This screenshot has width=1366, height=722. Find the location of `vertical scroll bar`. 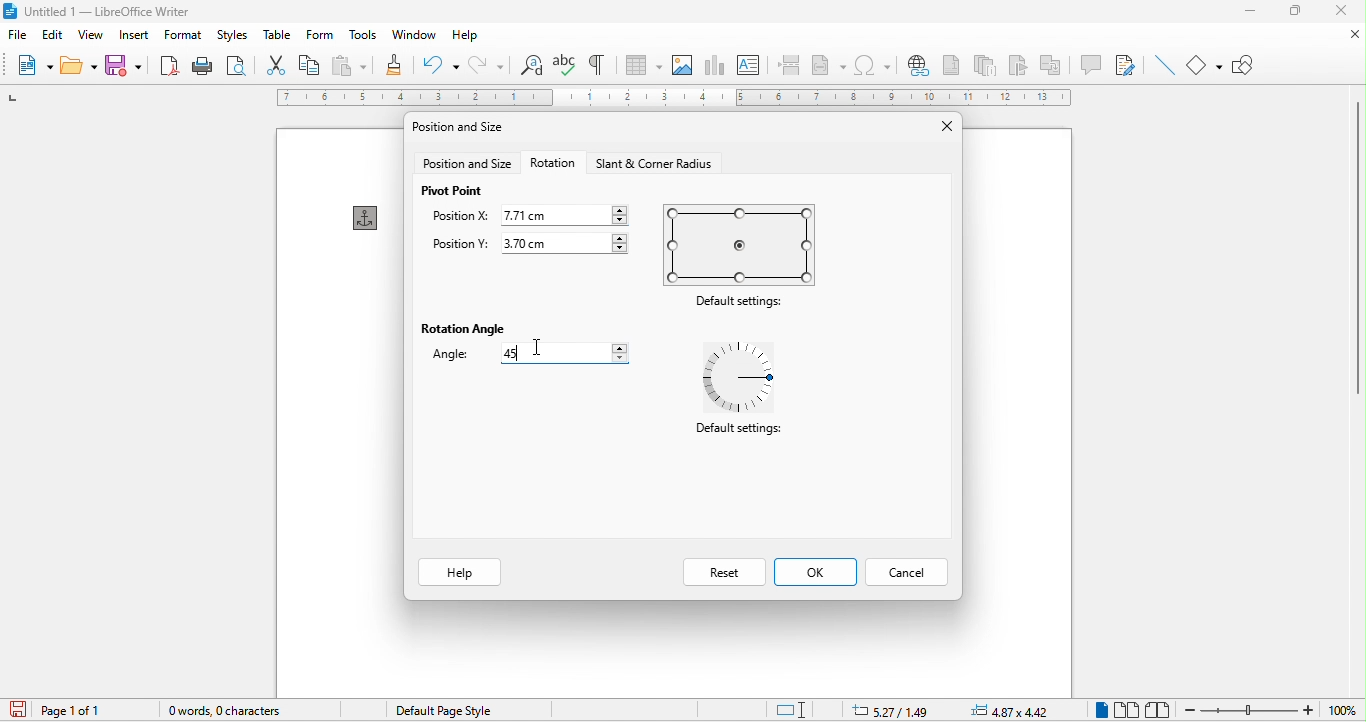

vertical scroll bar is located at coordinates (1355, 248).